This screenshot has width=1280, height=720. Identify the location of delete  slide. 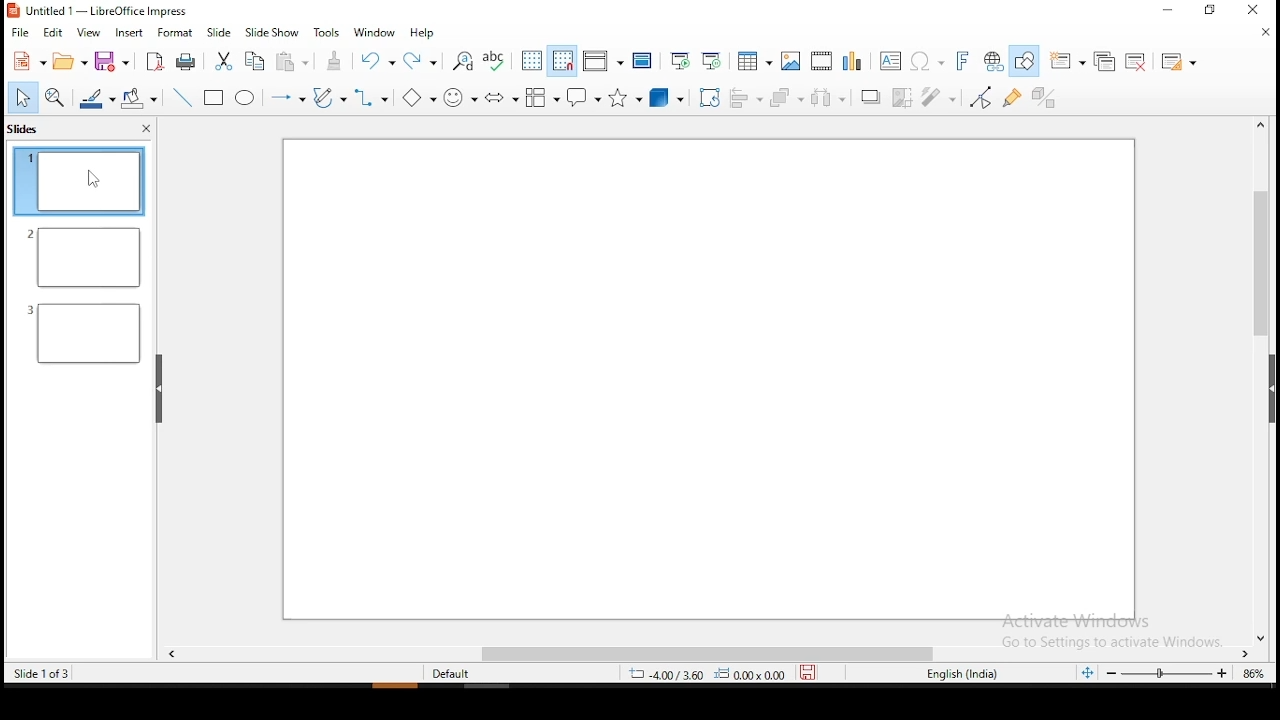
(1140, 62).